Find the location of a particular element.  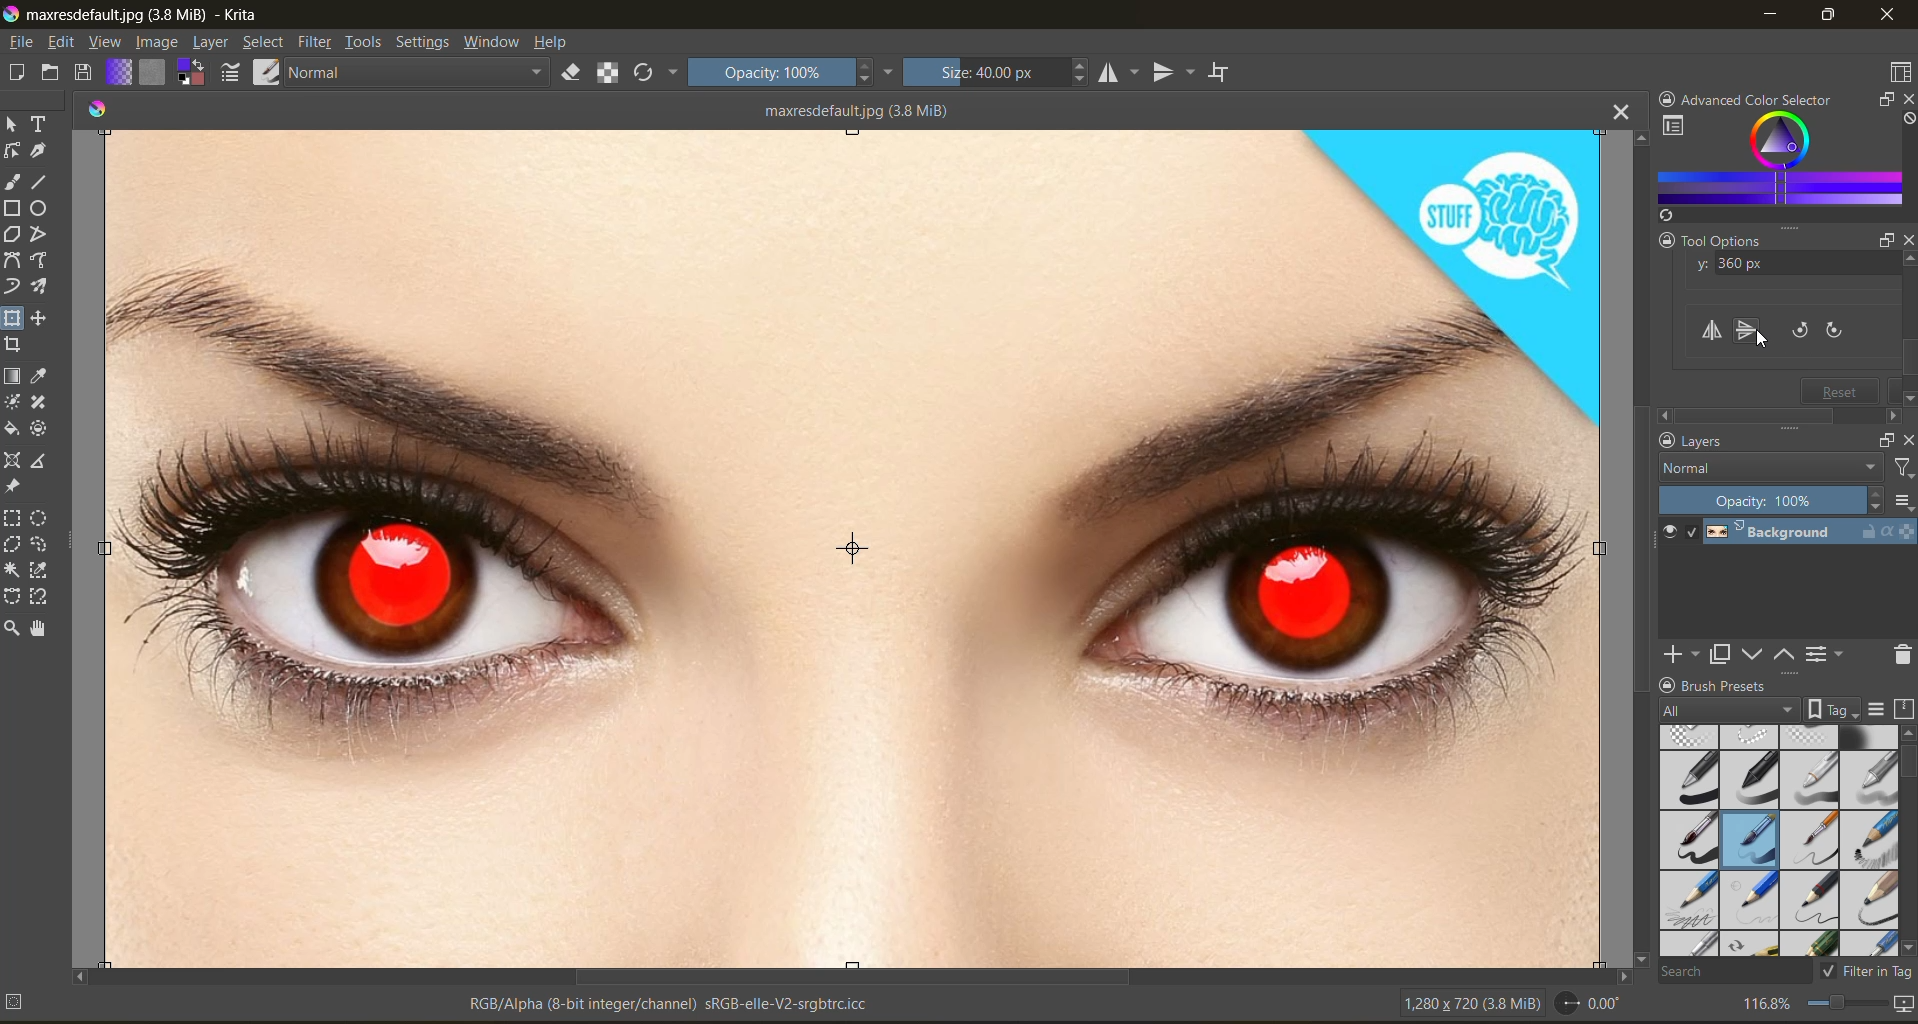

horizontal mirror tool is located at coordinates (1123, 74).